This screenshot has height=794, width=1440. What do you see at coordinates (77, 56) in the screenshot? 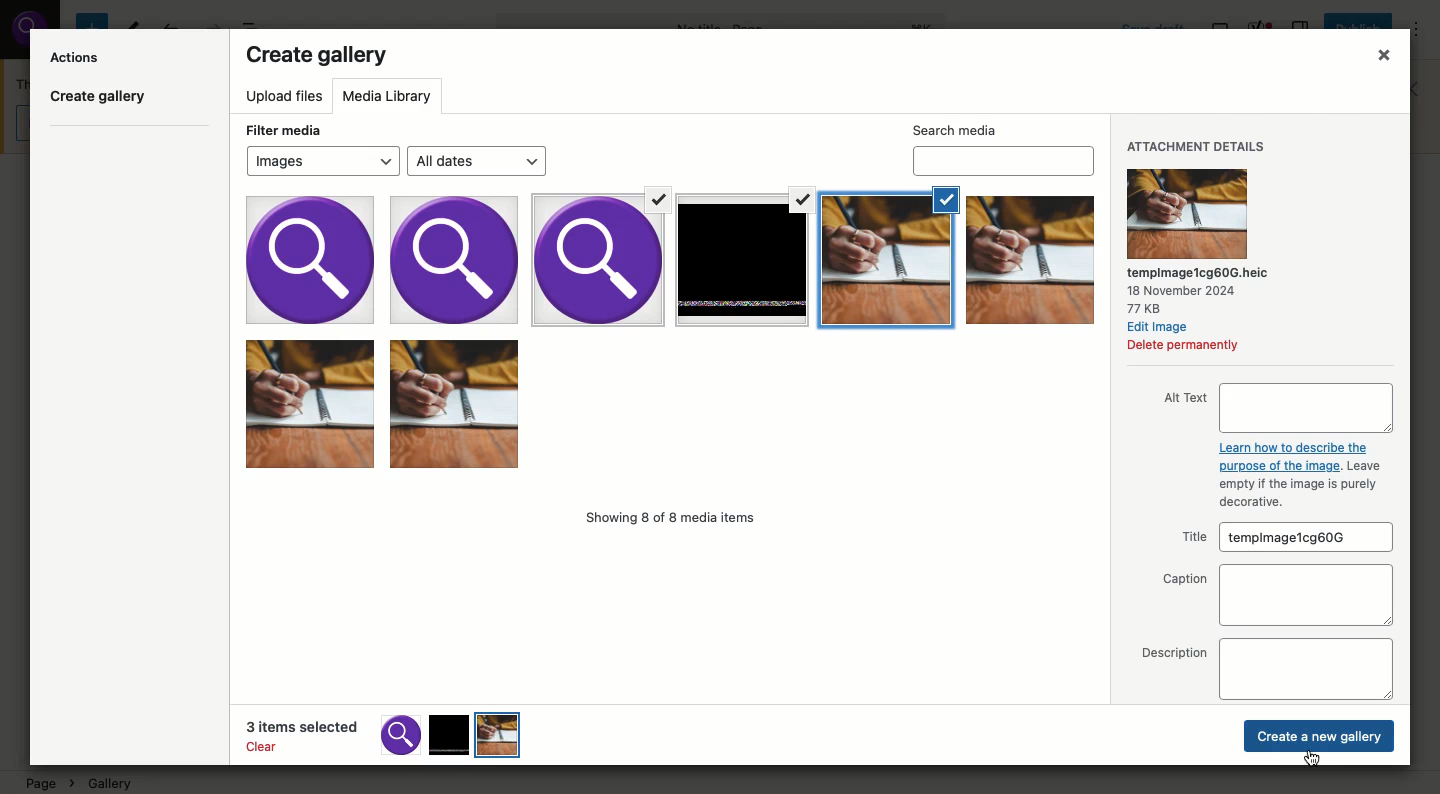
I see `Actions` at bounding box center [77, 56].